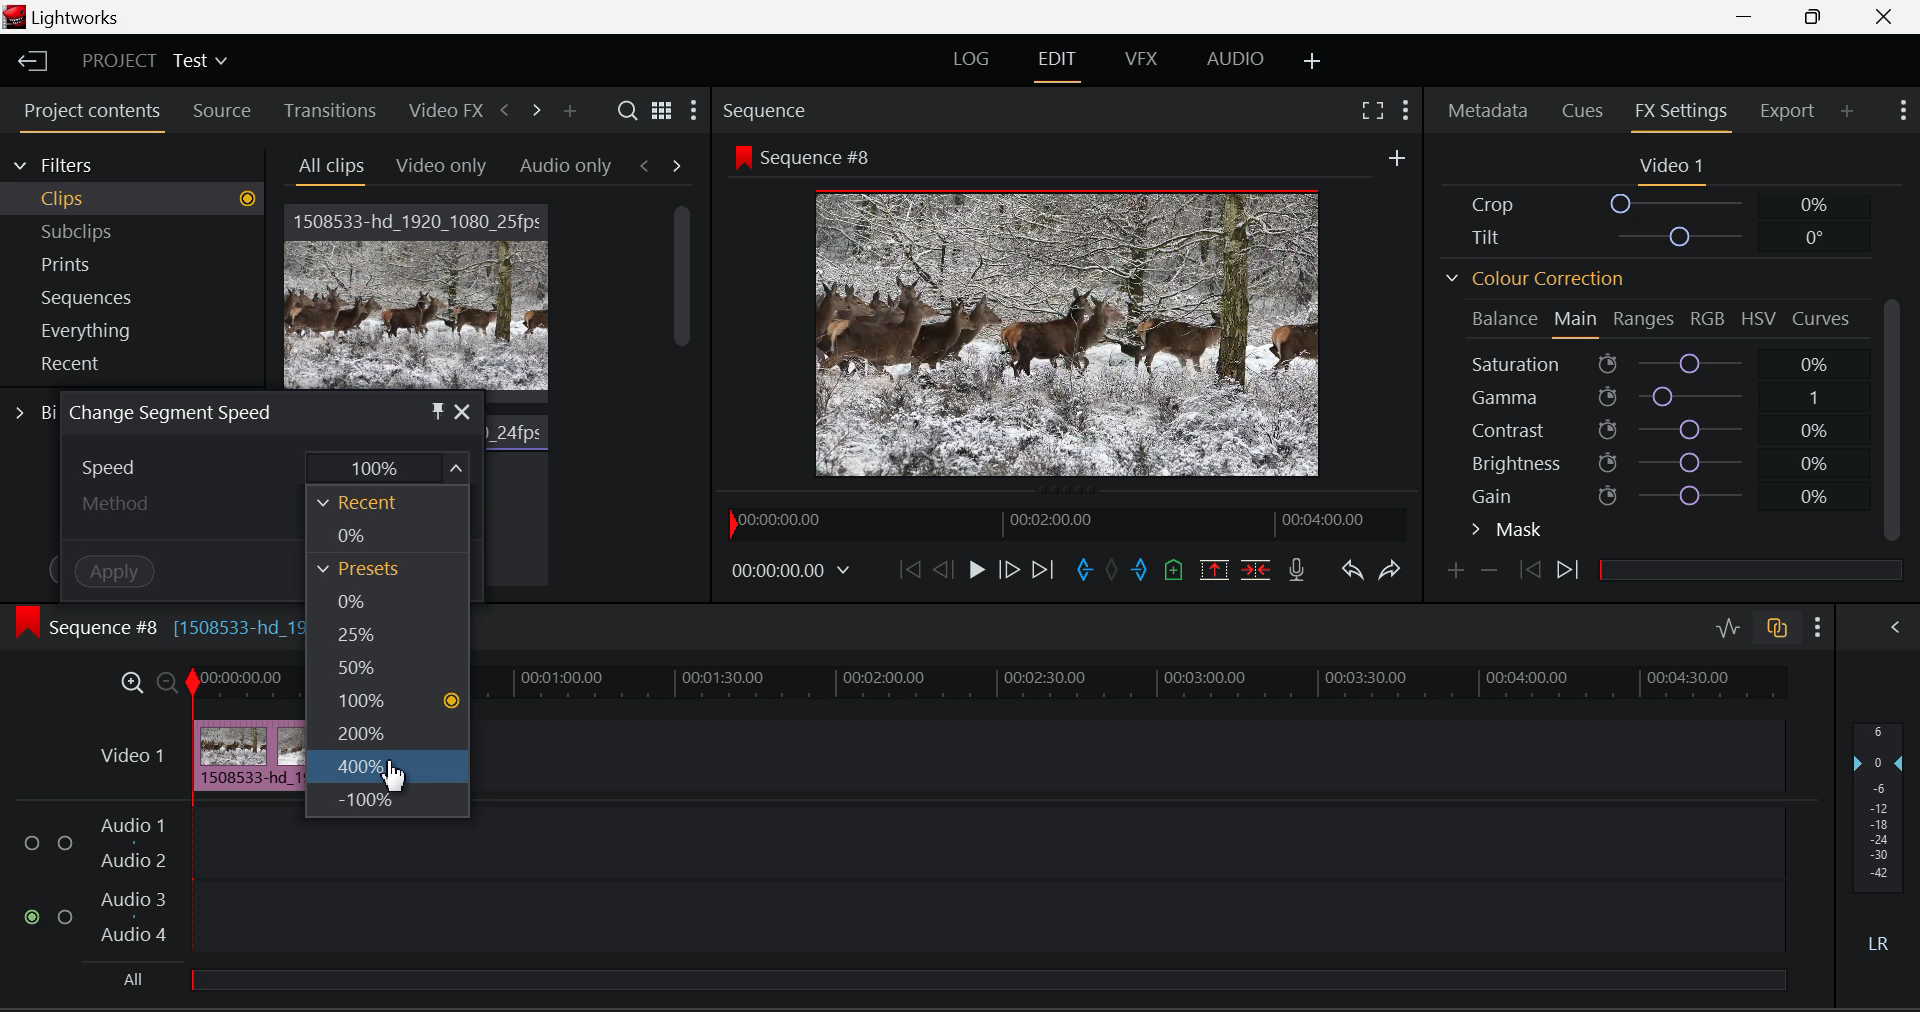 This screenshot has height=1012, width=1920. I want to click on 0%, so click(376, 536).